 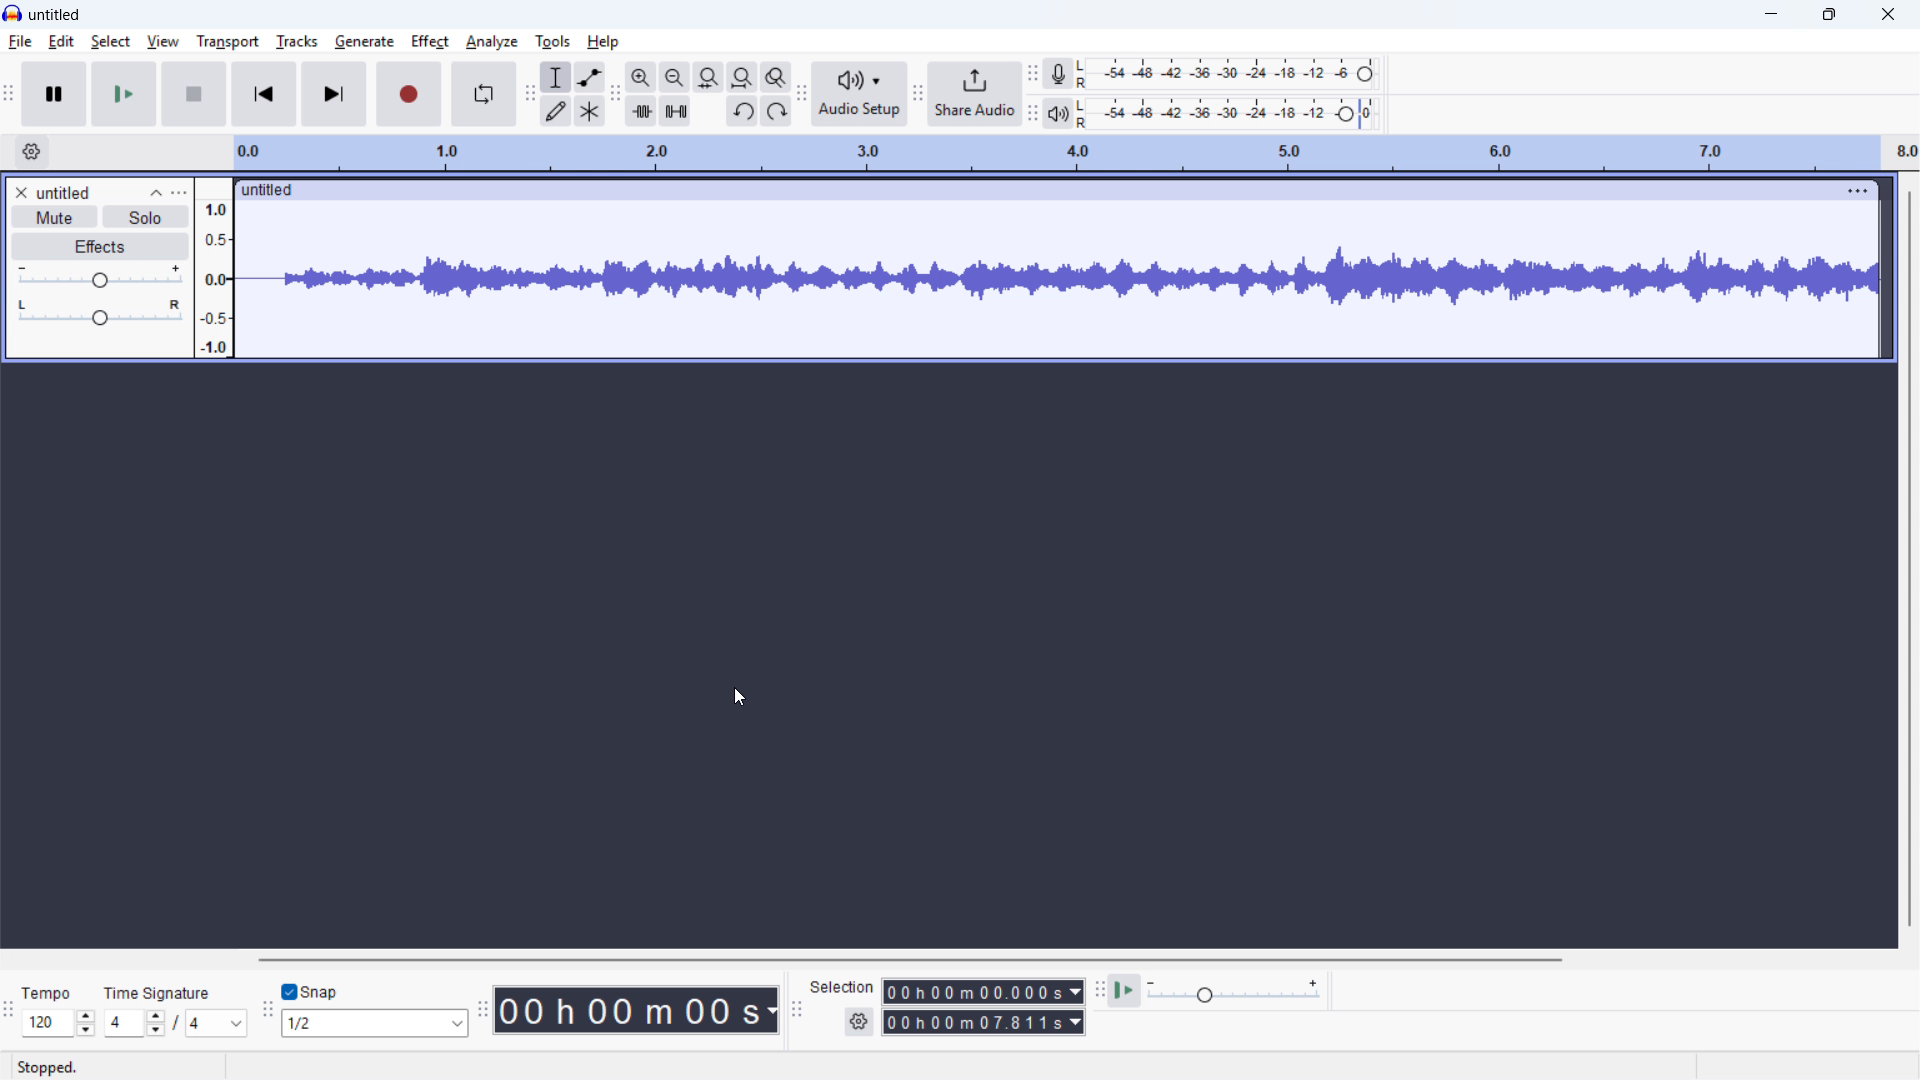 I want to click on Selection tool , so click(x=557, y=77).